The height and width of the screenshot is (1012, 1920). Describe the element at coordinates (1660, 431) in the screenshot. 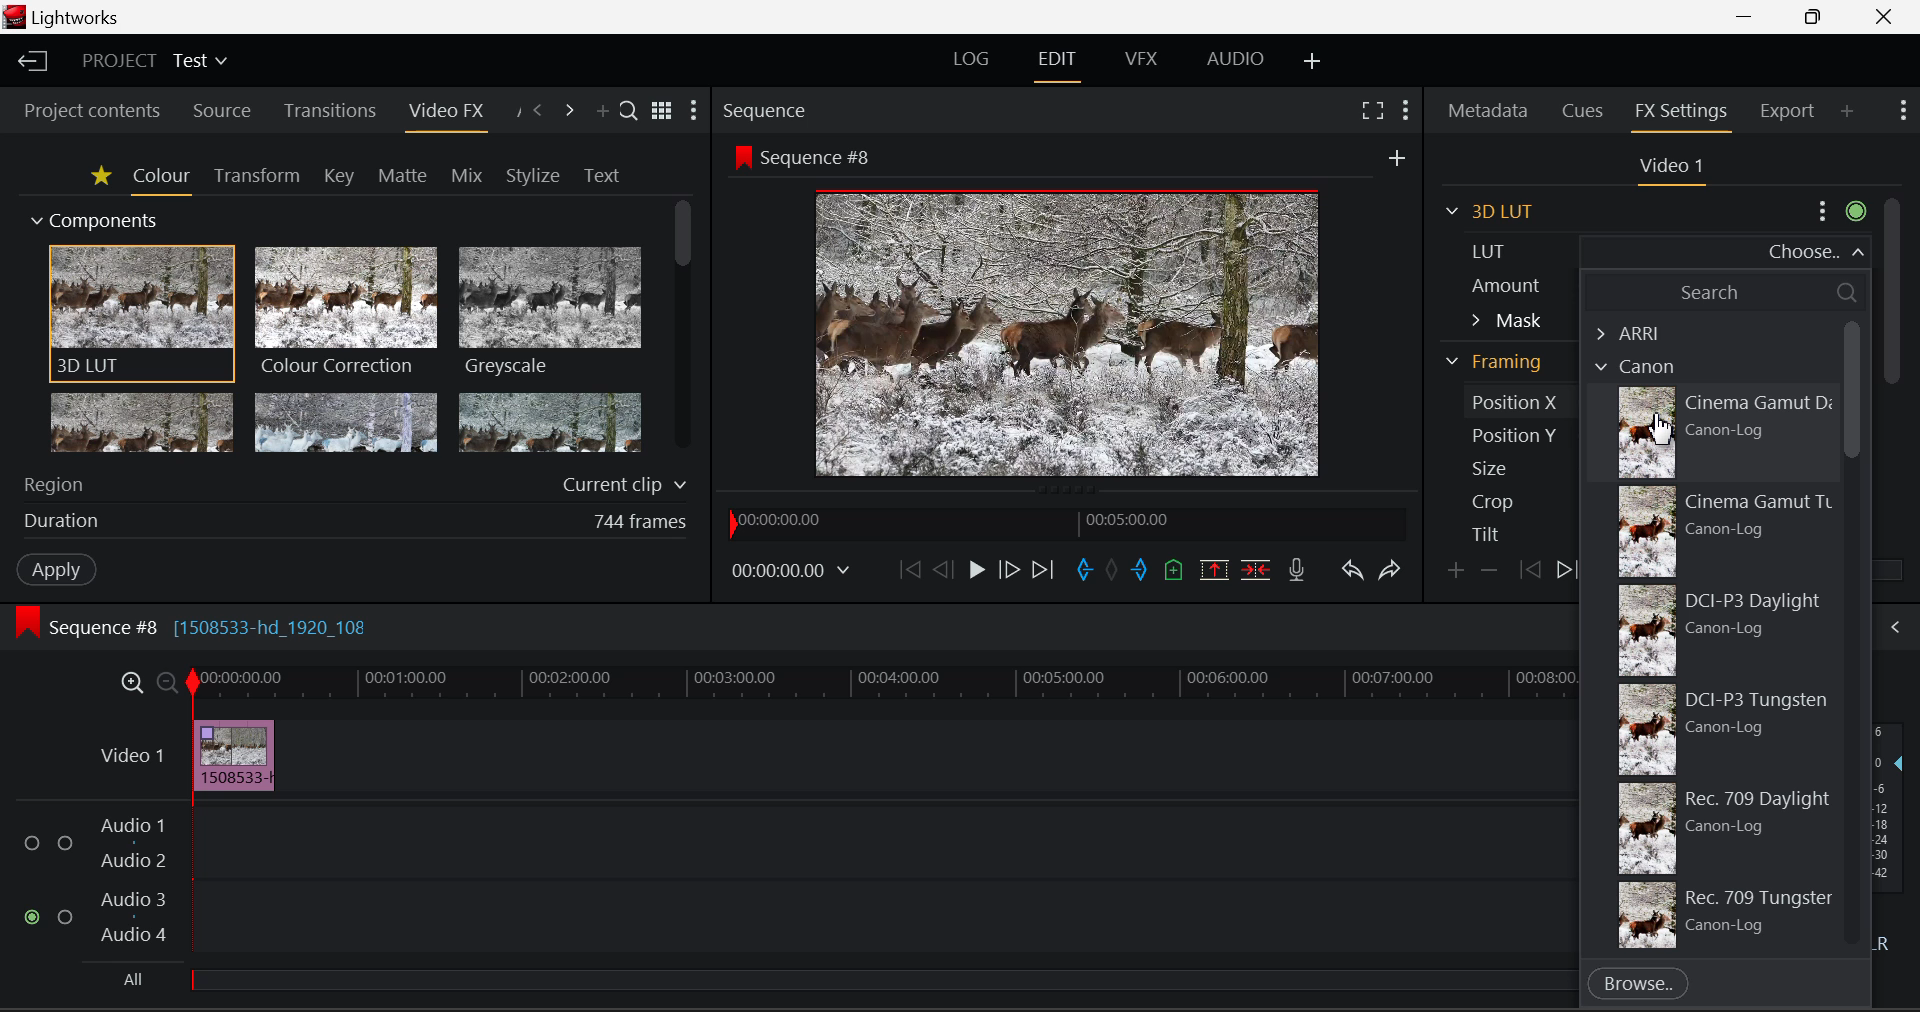

I see `Cursor Position` at that location.